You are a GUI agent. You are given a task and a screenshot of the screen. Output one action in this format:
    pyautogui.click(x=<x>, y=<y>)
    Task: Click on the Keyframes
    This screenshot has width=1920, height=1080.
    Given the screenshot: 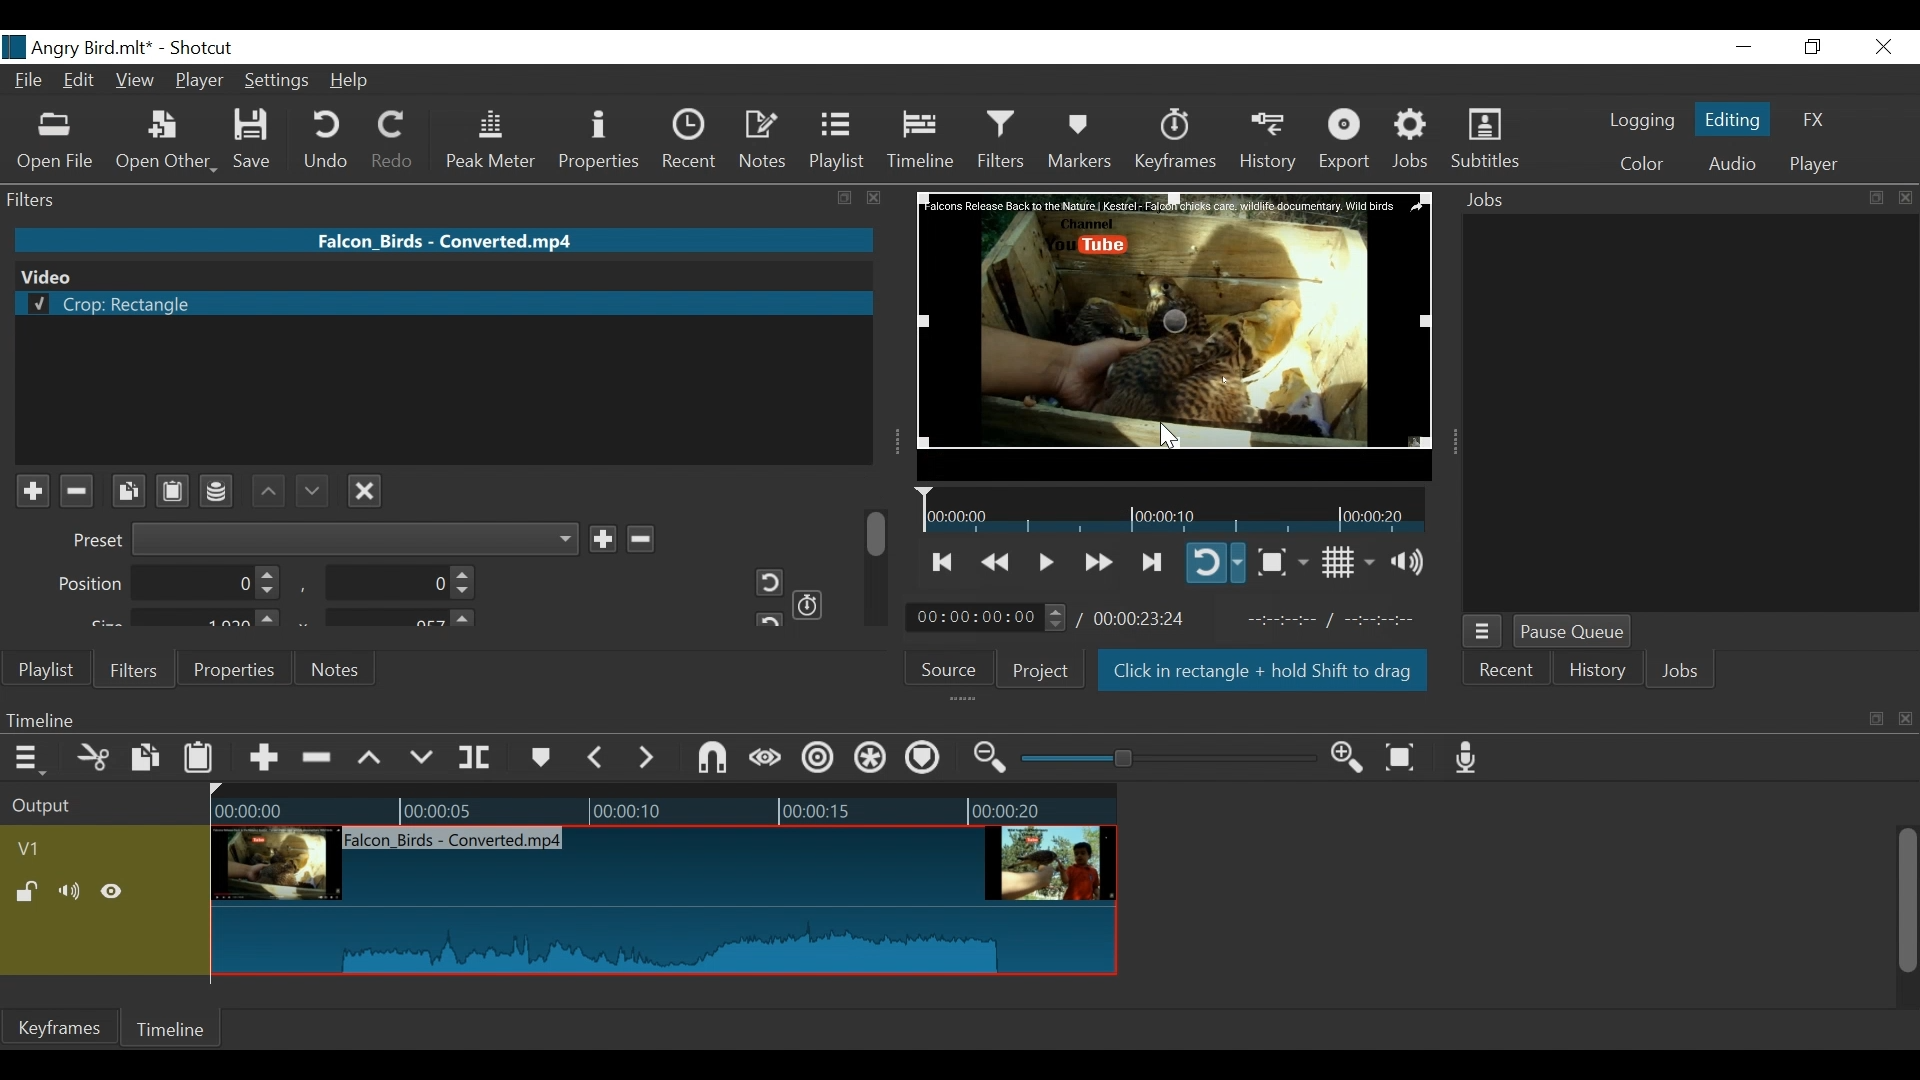 What is the action you would take?
    pyautogui.click(x=59, y=1027)
    